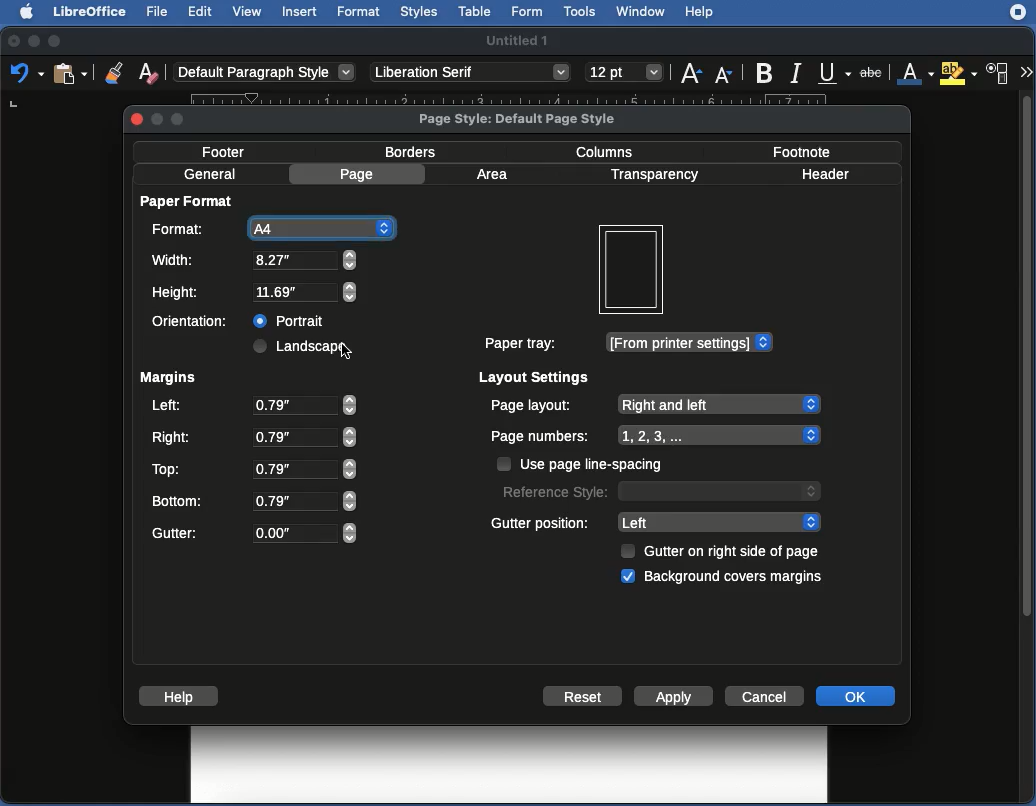 This screenshot has width=1036, height=806. I want to click on minimize, so click(156, 121).